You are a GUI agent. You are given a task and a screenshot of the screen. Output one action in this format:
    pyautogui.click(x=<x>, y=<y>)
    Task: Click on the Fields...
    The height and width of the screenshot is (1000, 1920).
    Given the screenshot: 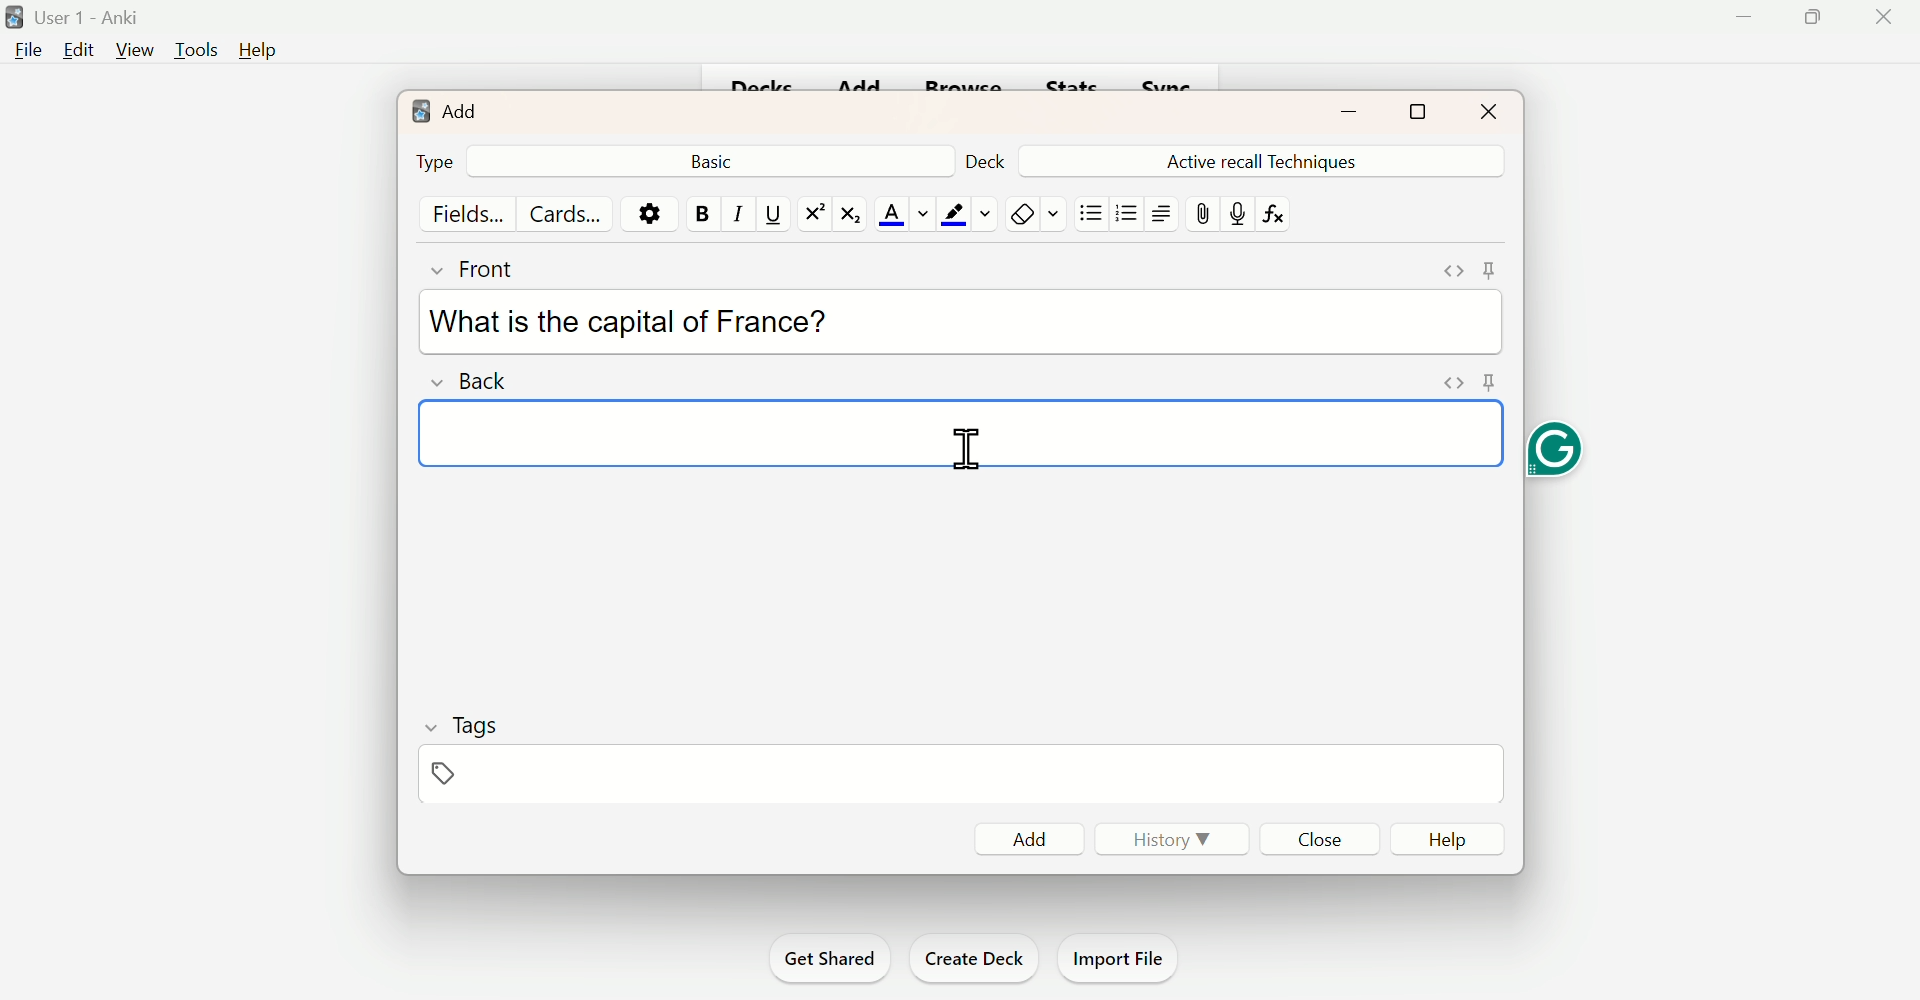 What is the action you would take?
    pyautogui.click(x=467, y=212)
    